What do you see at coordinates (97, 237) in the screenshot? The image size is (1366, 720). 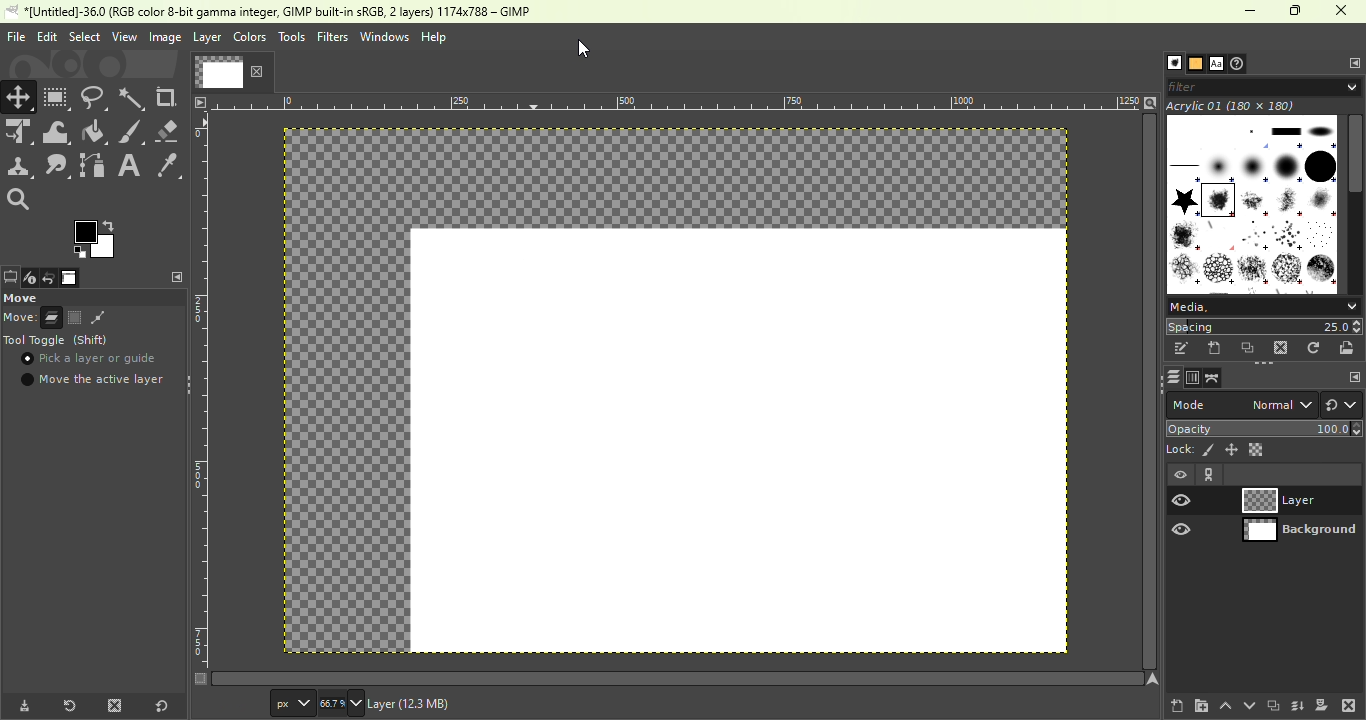 I see `The active background color` at bounding box center [97, 237].